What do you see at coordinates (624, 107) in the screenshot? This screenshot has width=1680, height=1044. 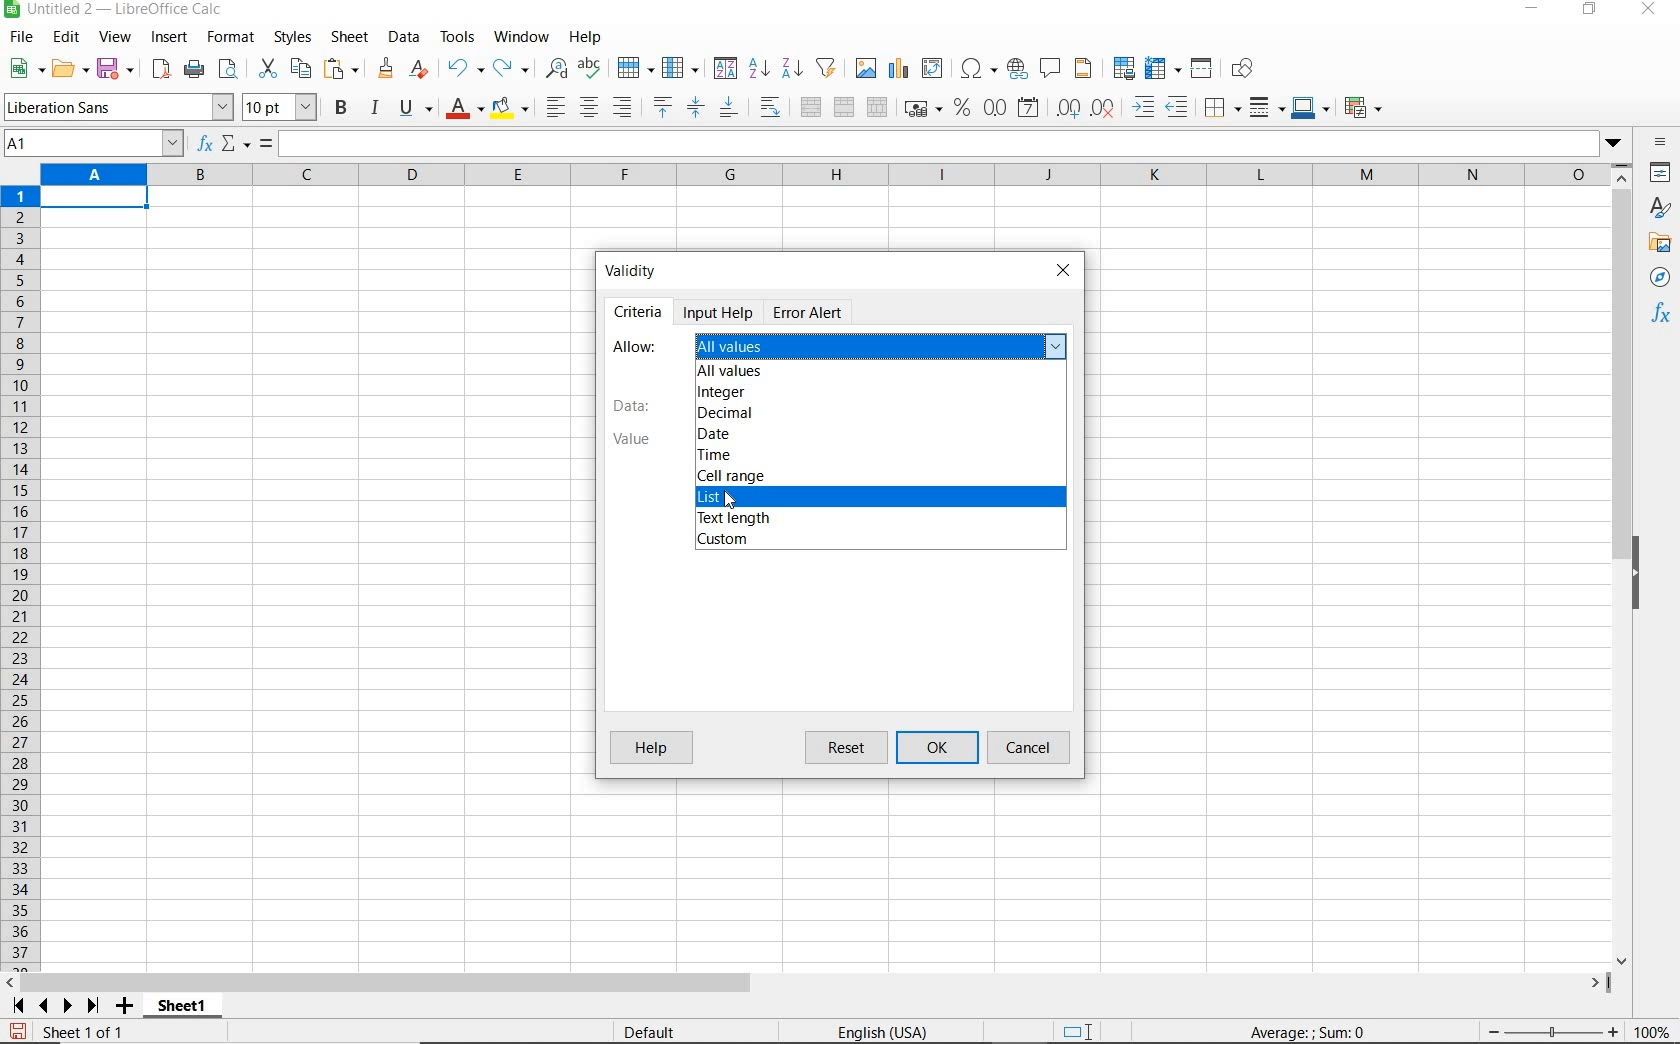 I see `align right` at bounding box center [624, 107].